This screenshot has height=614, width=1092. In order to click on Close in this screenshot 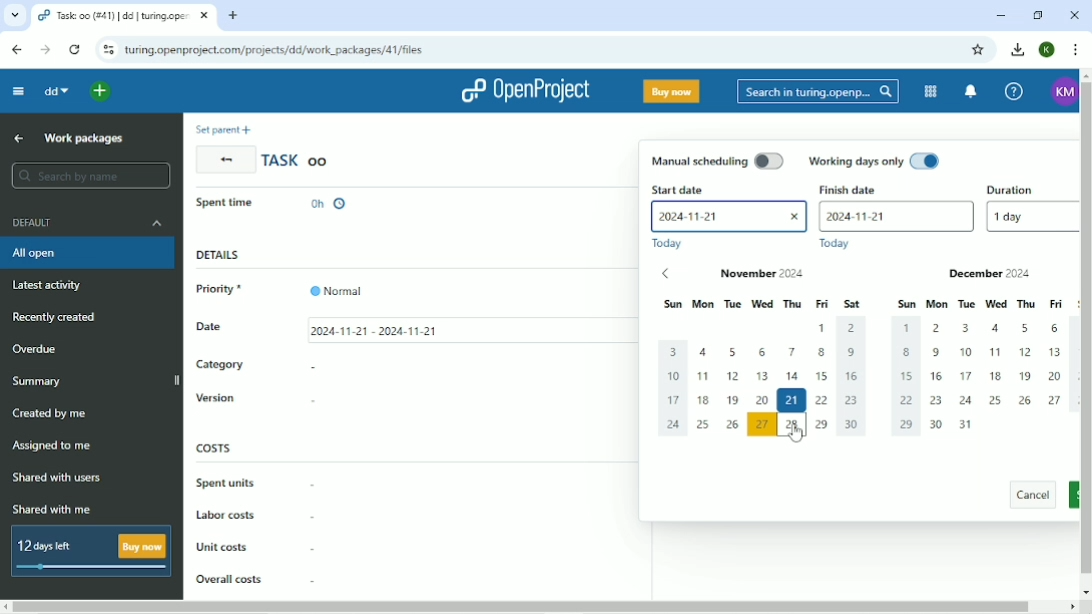, I will do `click(1073, 15)`.